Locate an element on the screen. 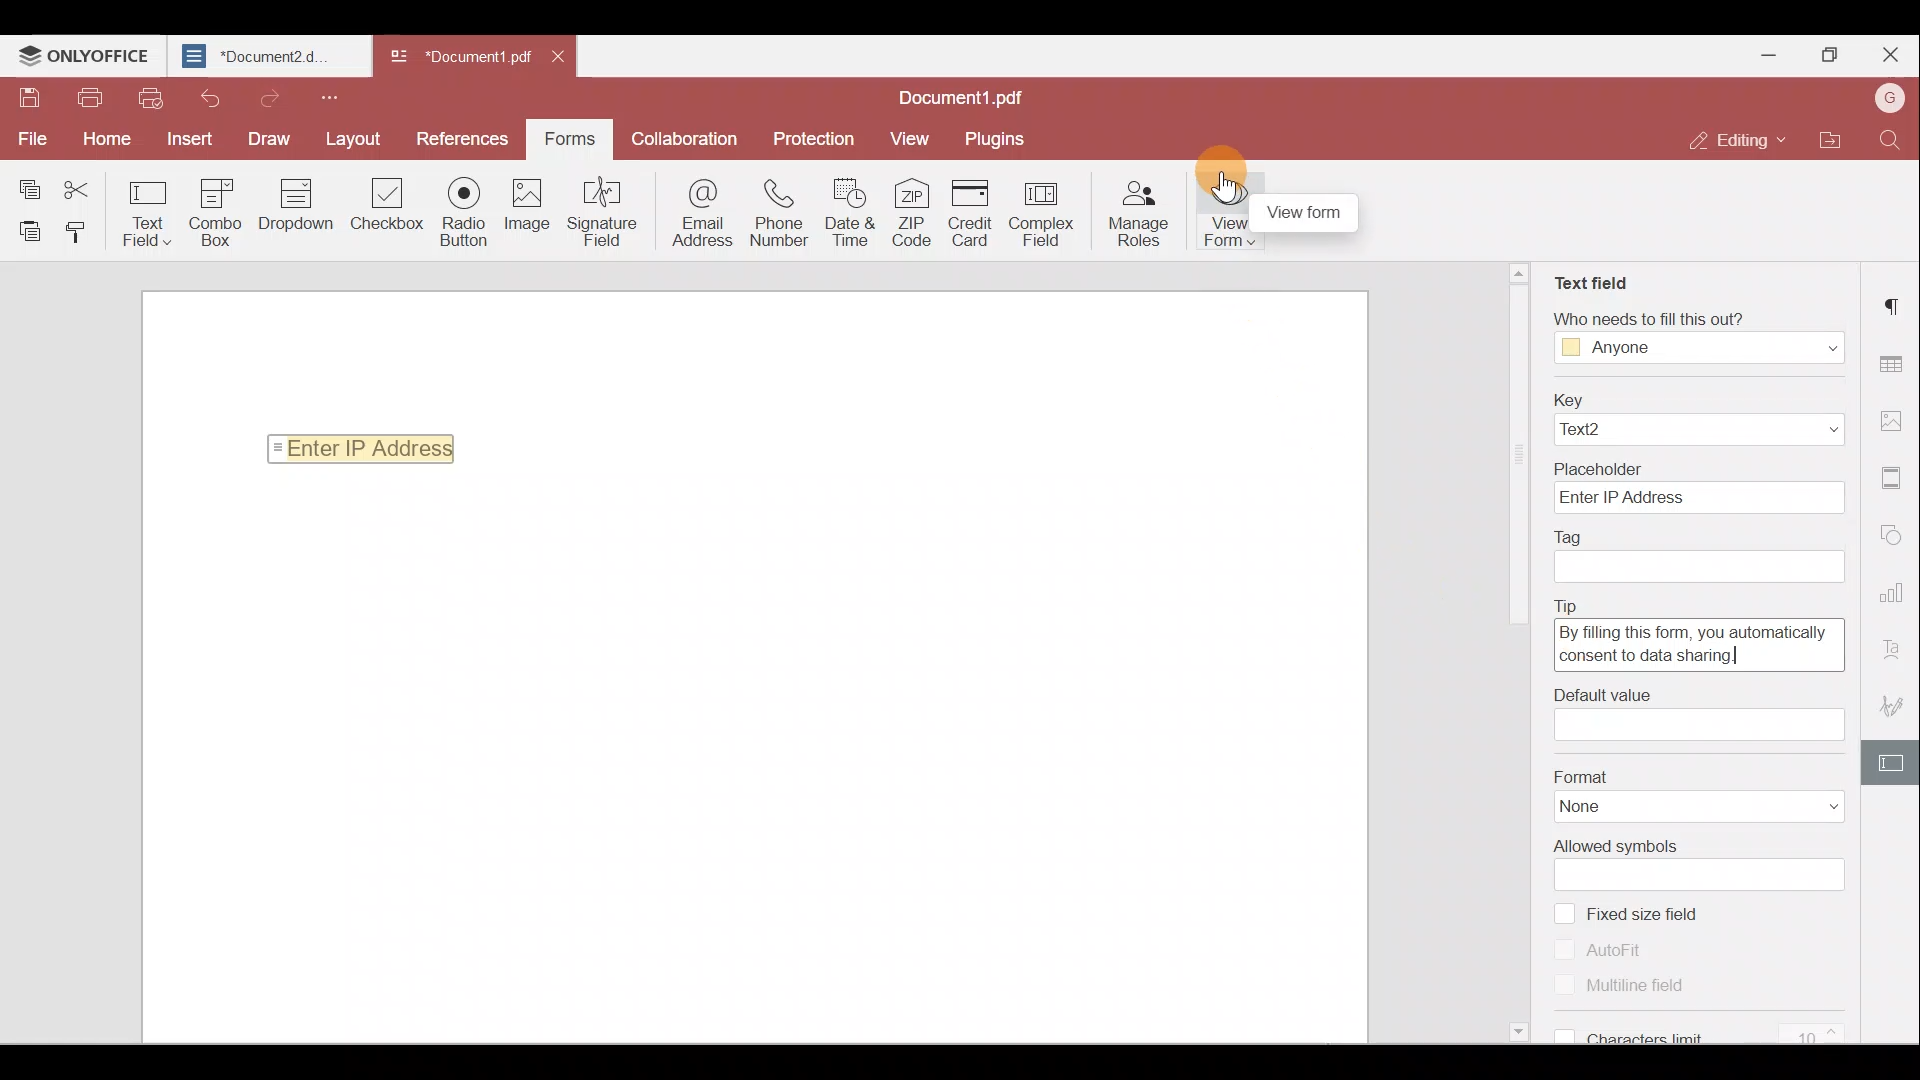 This screenshot has height=1080, width=1920. Editing mode is located at coordinates (1727, 142).